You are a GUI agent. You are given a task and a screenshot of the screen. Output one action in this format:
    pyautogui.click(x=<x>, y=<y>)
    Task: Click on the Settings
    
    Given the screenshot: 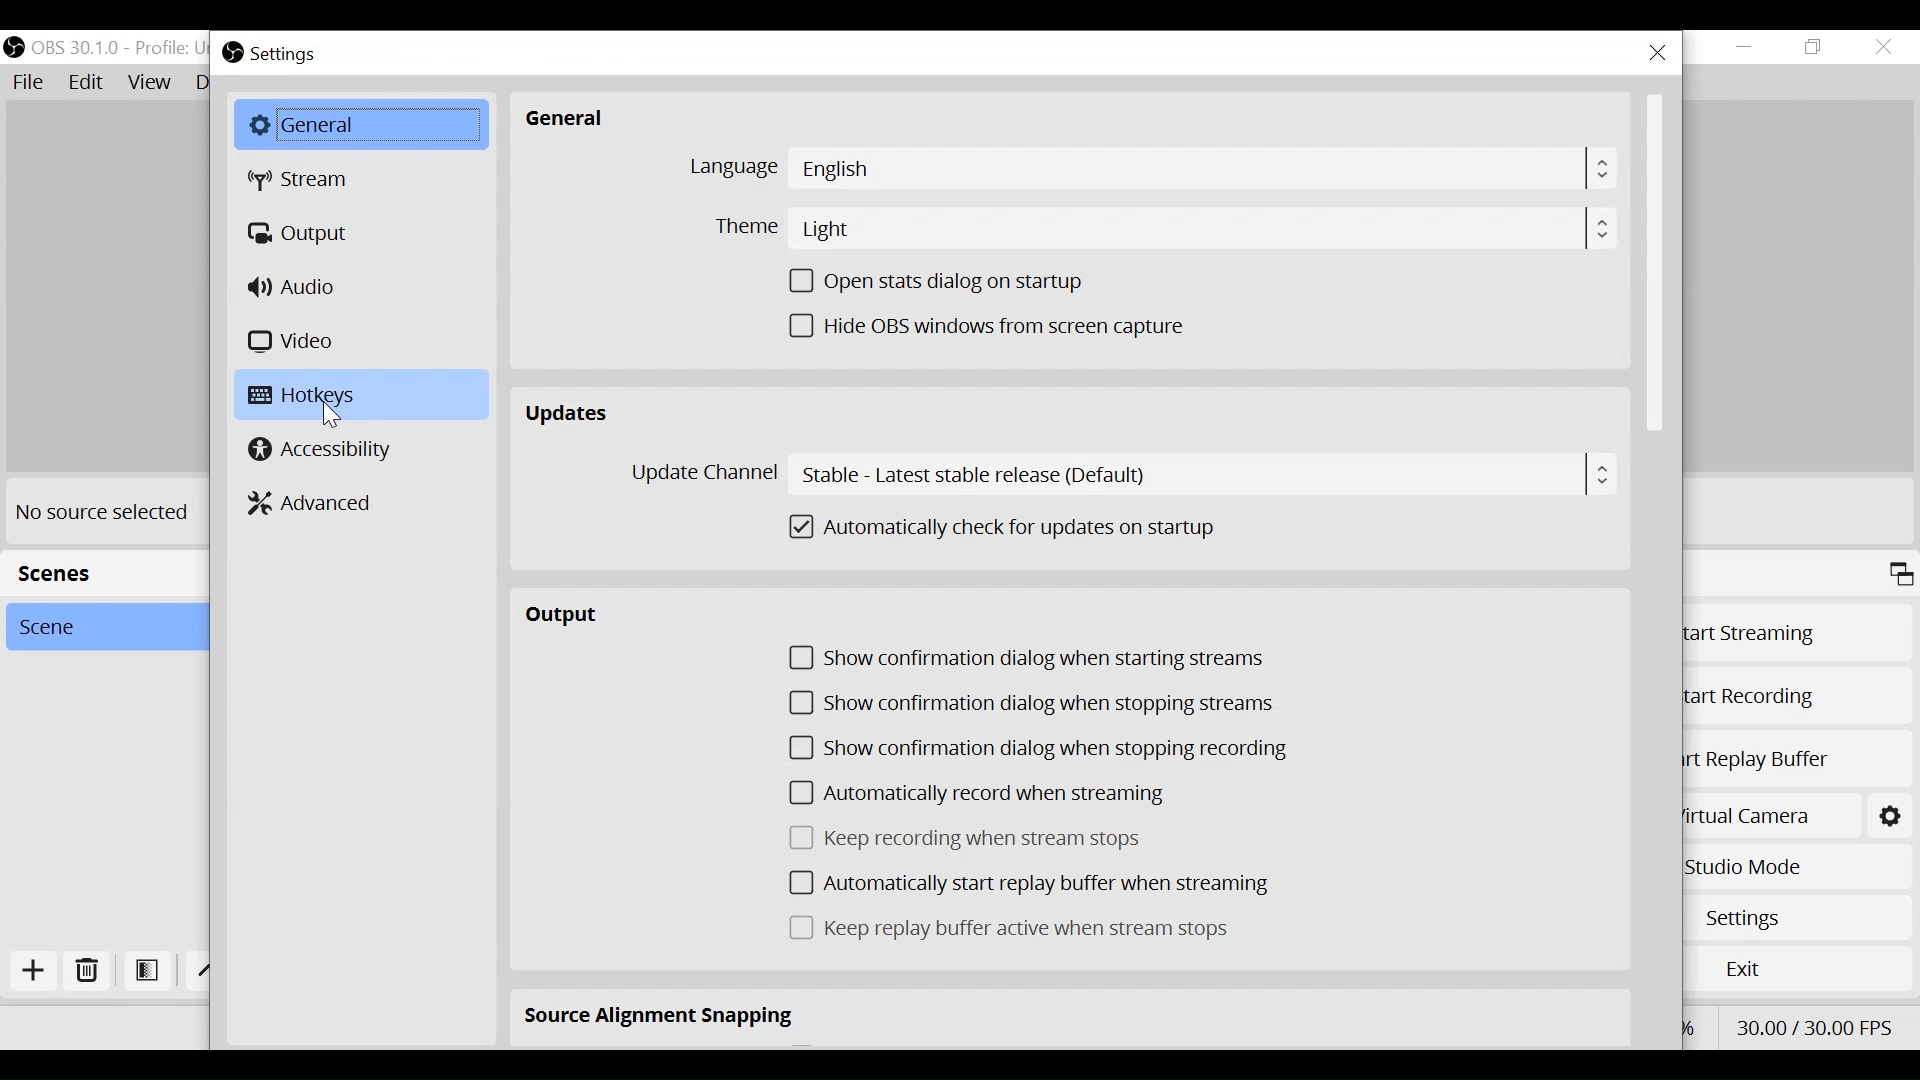 What is the action you would take?
    pyautogui.click(x=1805, y=917)
    